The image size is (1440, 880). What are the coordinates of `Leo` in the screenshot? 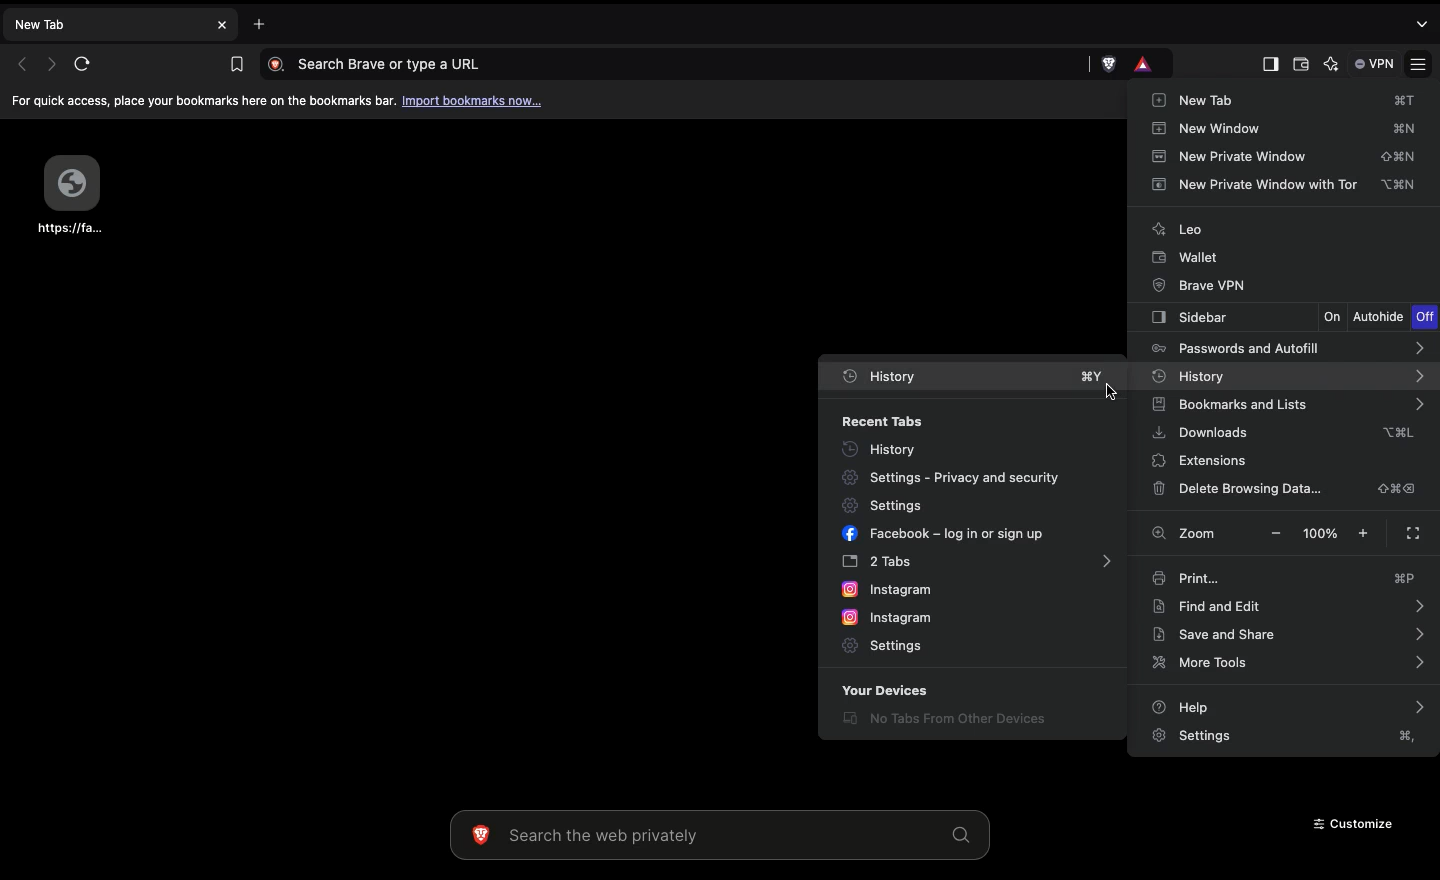 It's located at (1178, 229).